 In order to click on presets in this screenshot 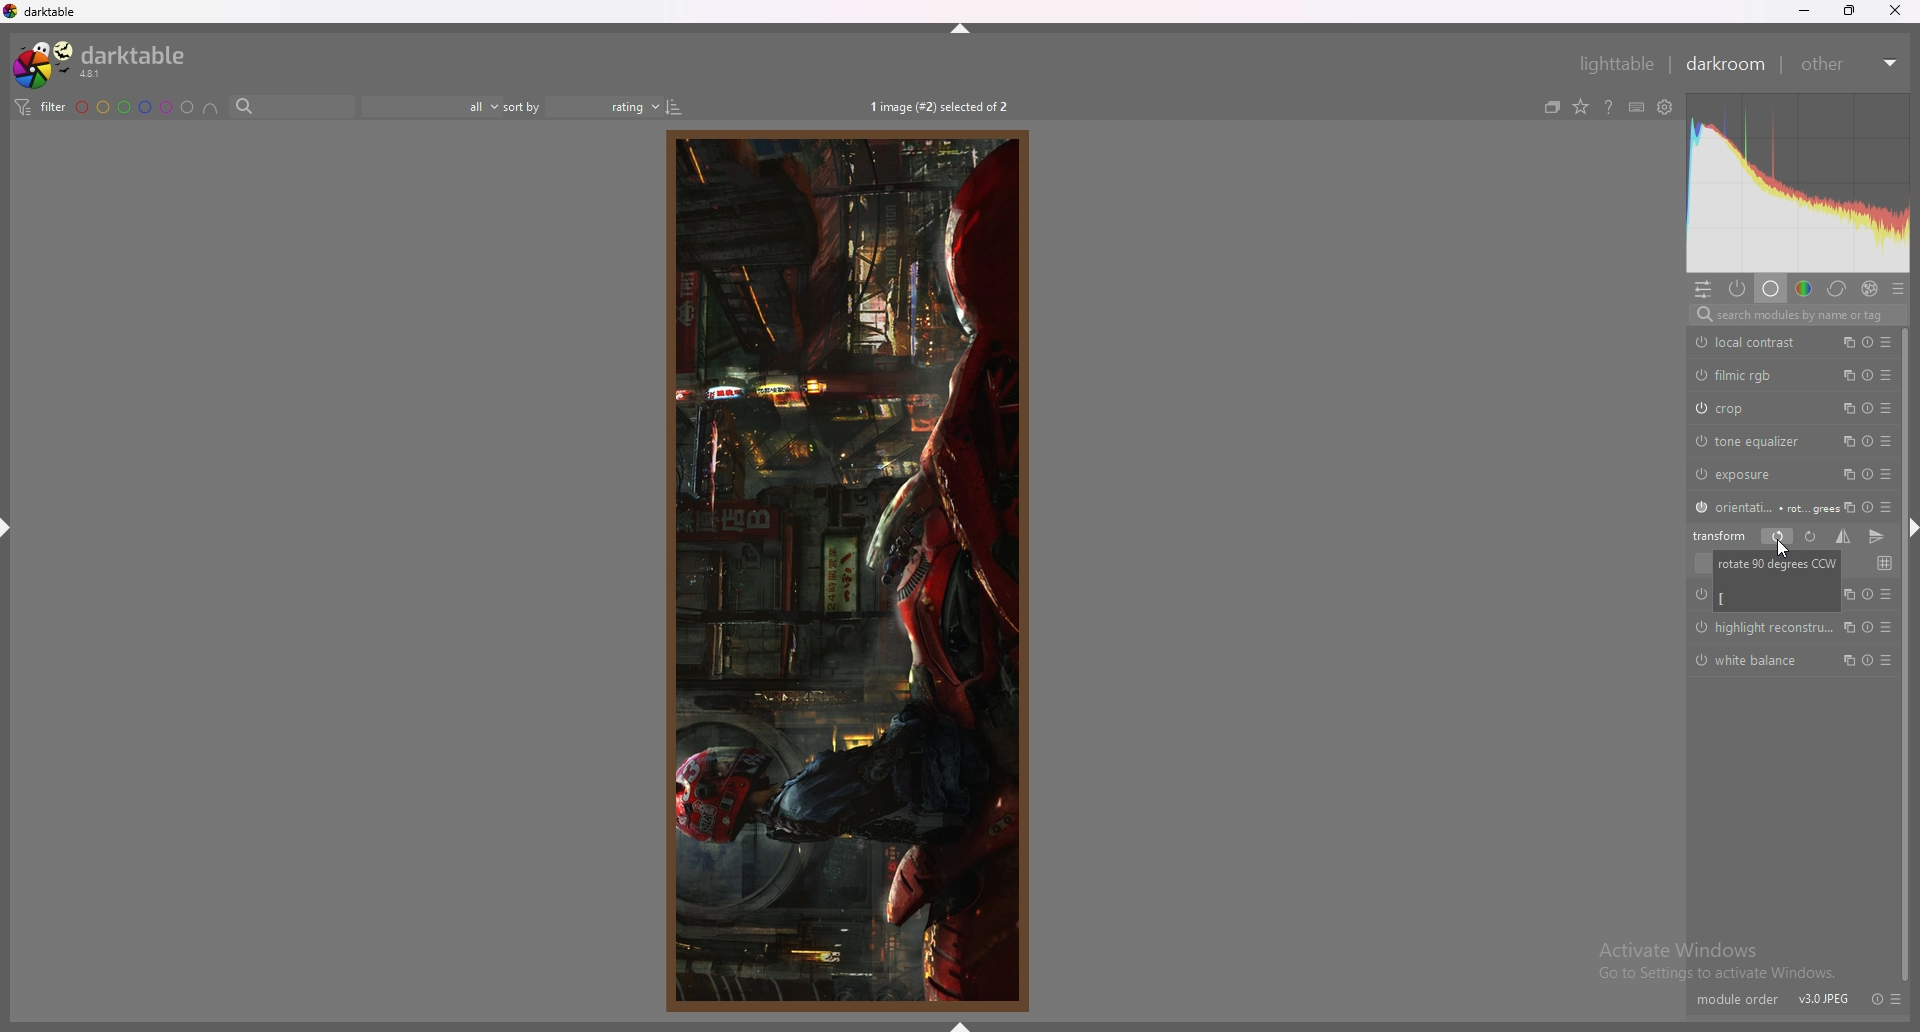, I will do `click(1895, 999)`.